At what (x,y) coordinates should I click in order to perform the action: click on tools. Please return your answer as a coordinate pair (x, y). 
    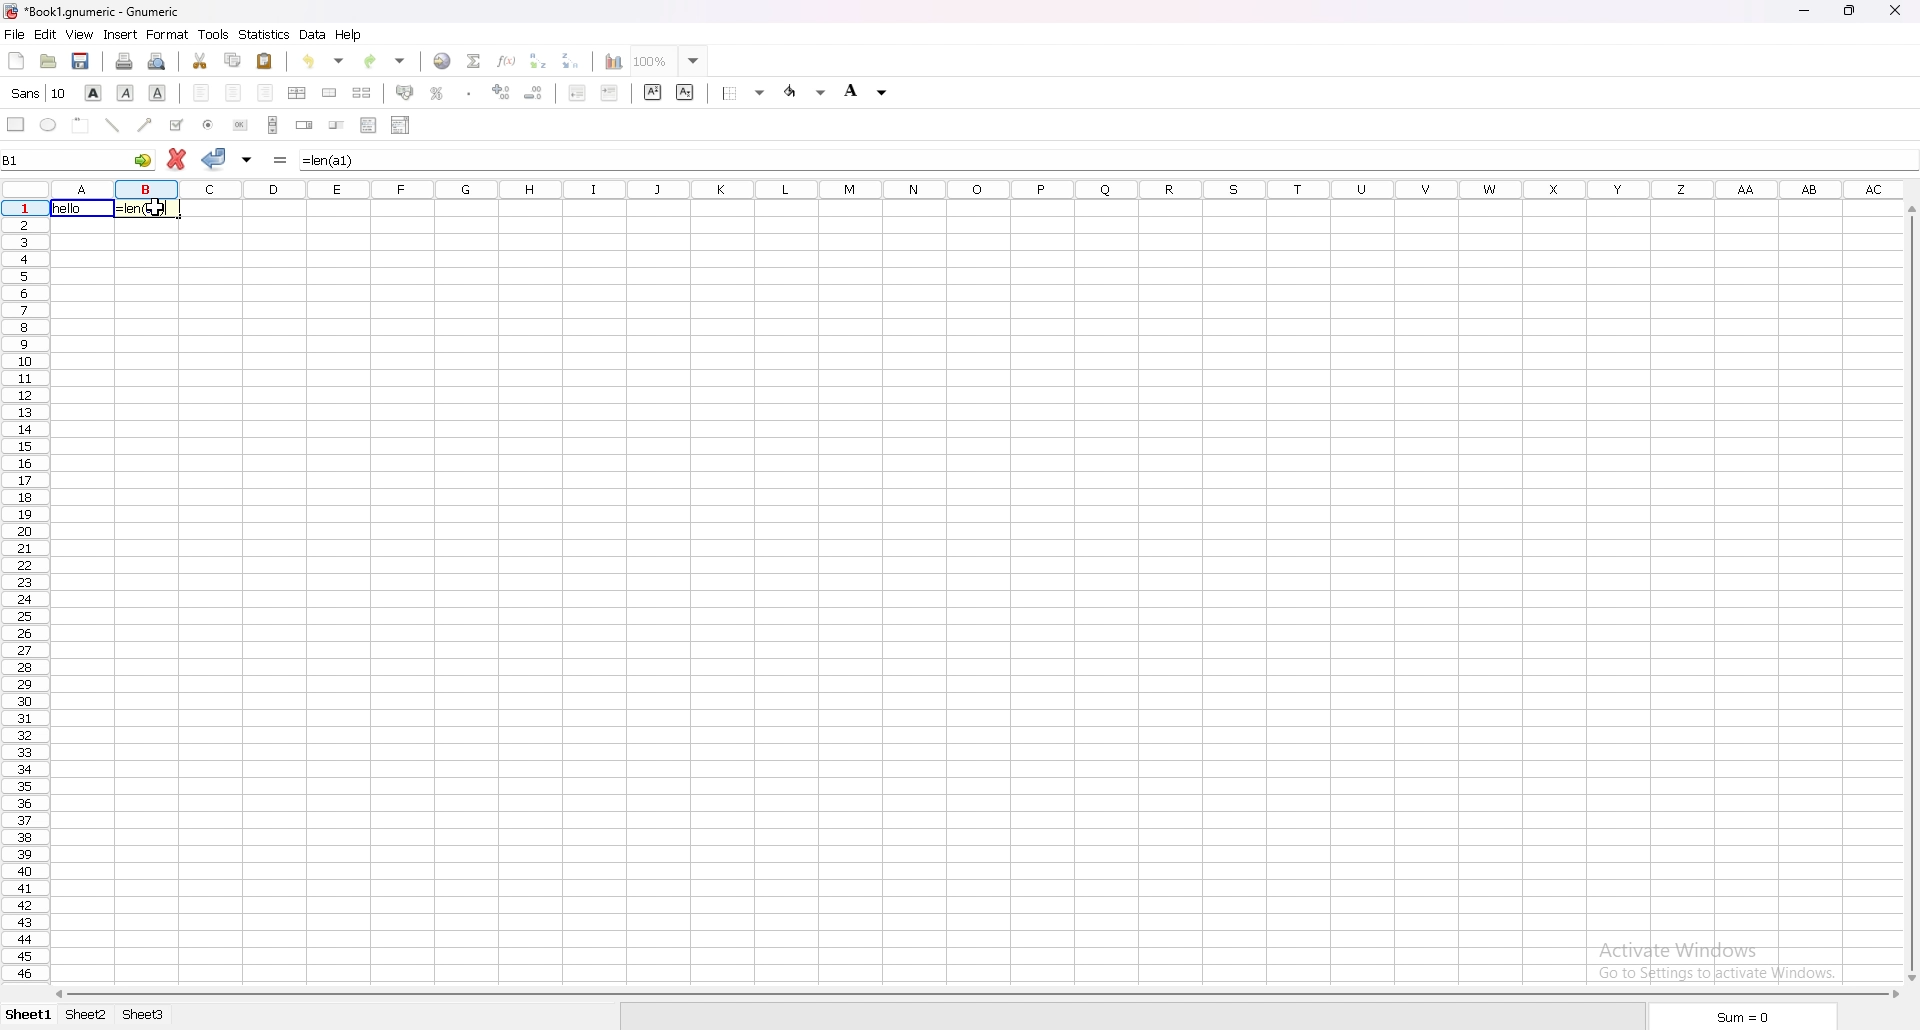
    Looking at the image, I should click on (213, 34).